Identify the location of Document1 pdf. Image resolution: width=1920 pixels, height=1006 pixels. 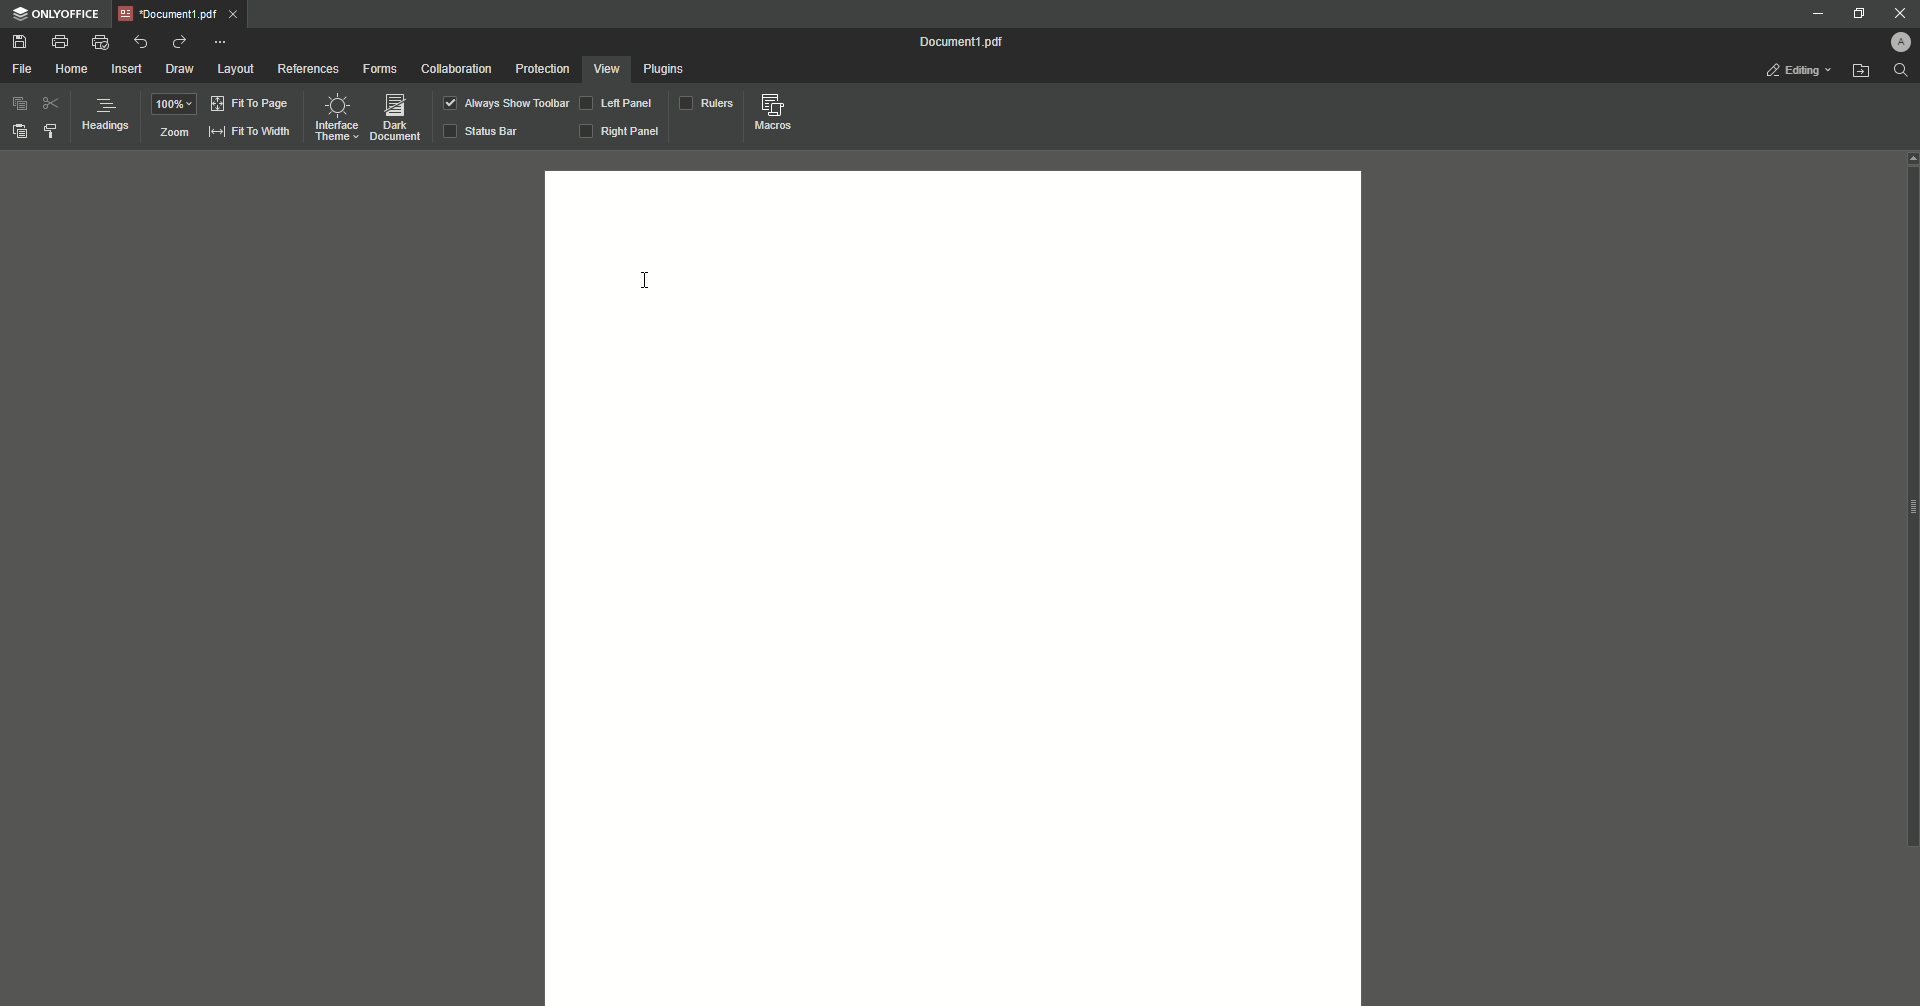
(177, 14).